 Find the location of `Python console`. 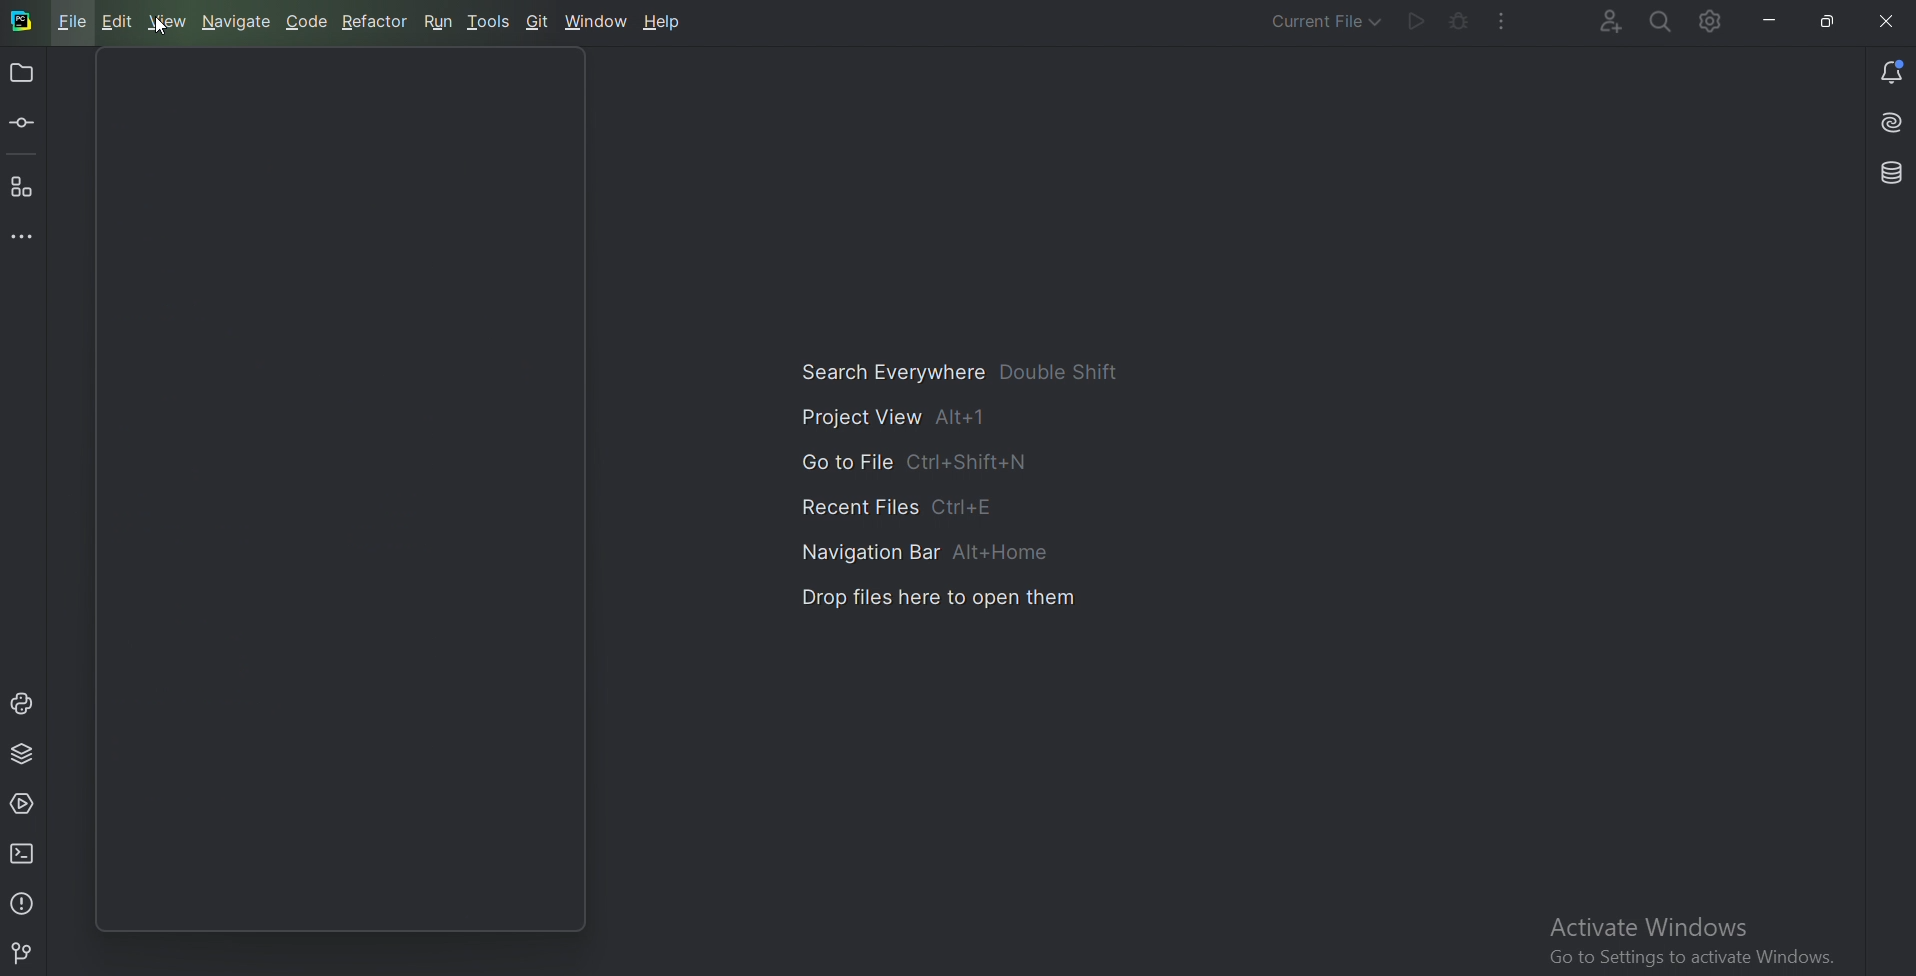

Python console is located at coordinates (25, 703).